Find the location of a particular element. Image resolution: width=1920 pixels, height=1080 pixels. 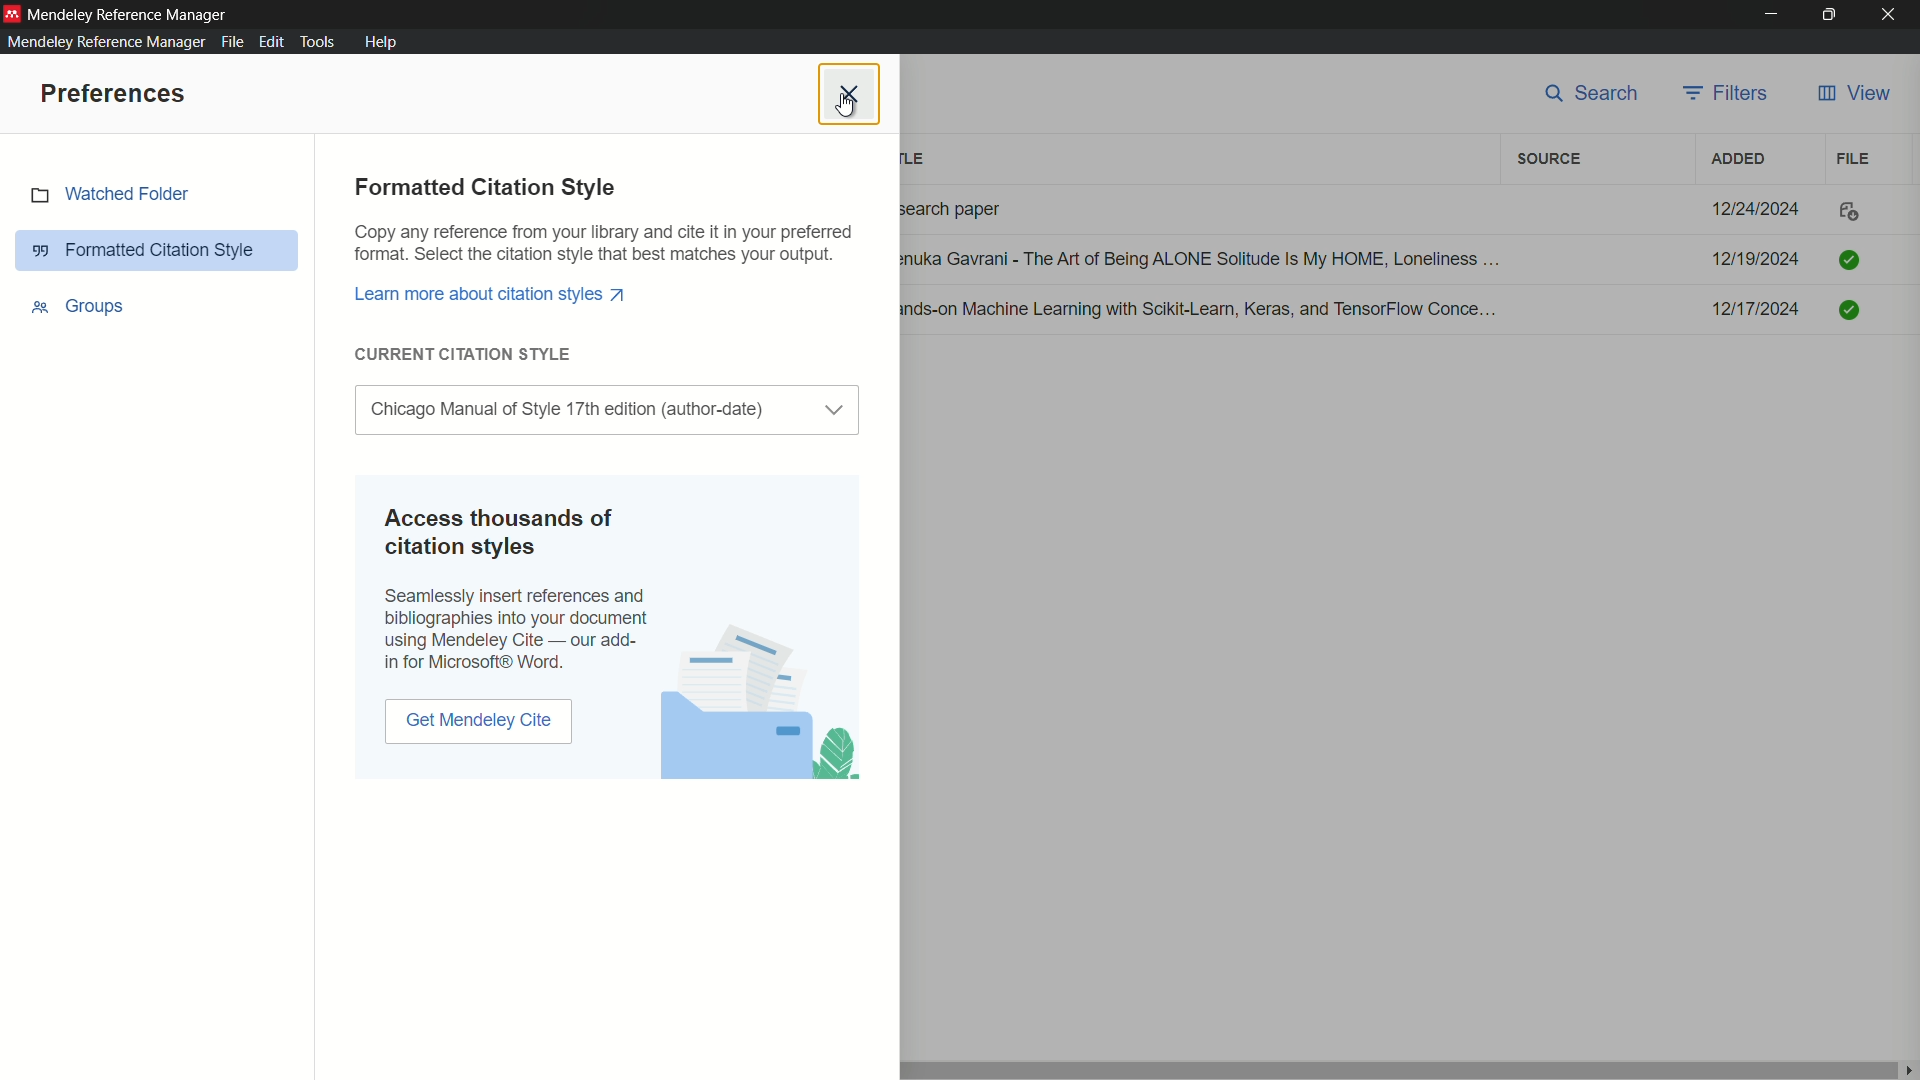

formatted citation style is located at coordinates (488, 186).